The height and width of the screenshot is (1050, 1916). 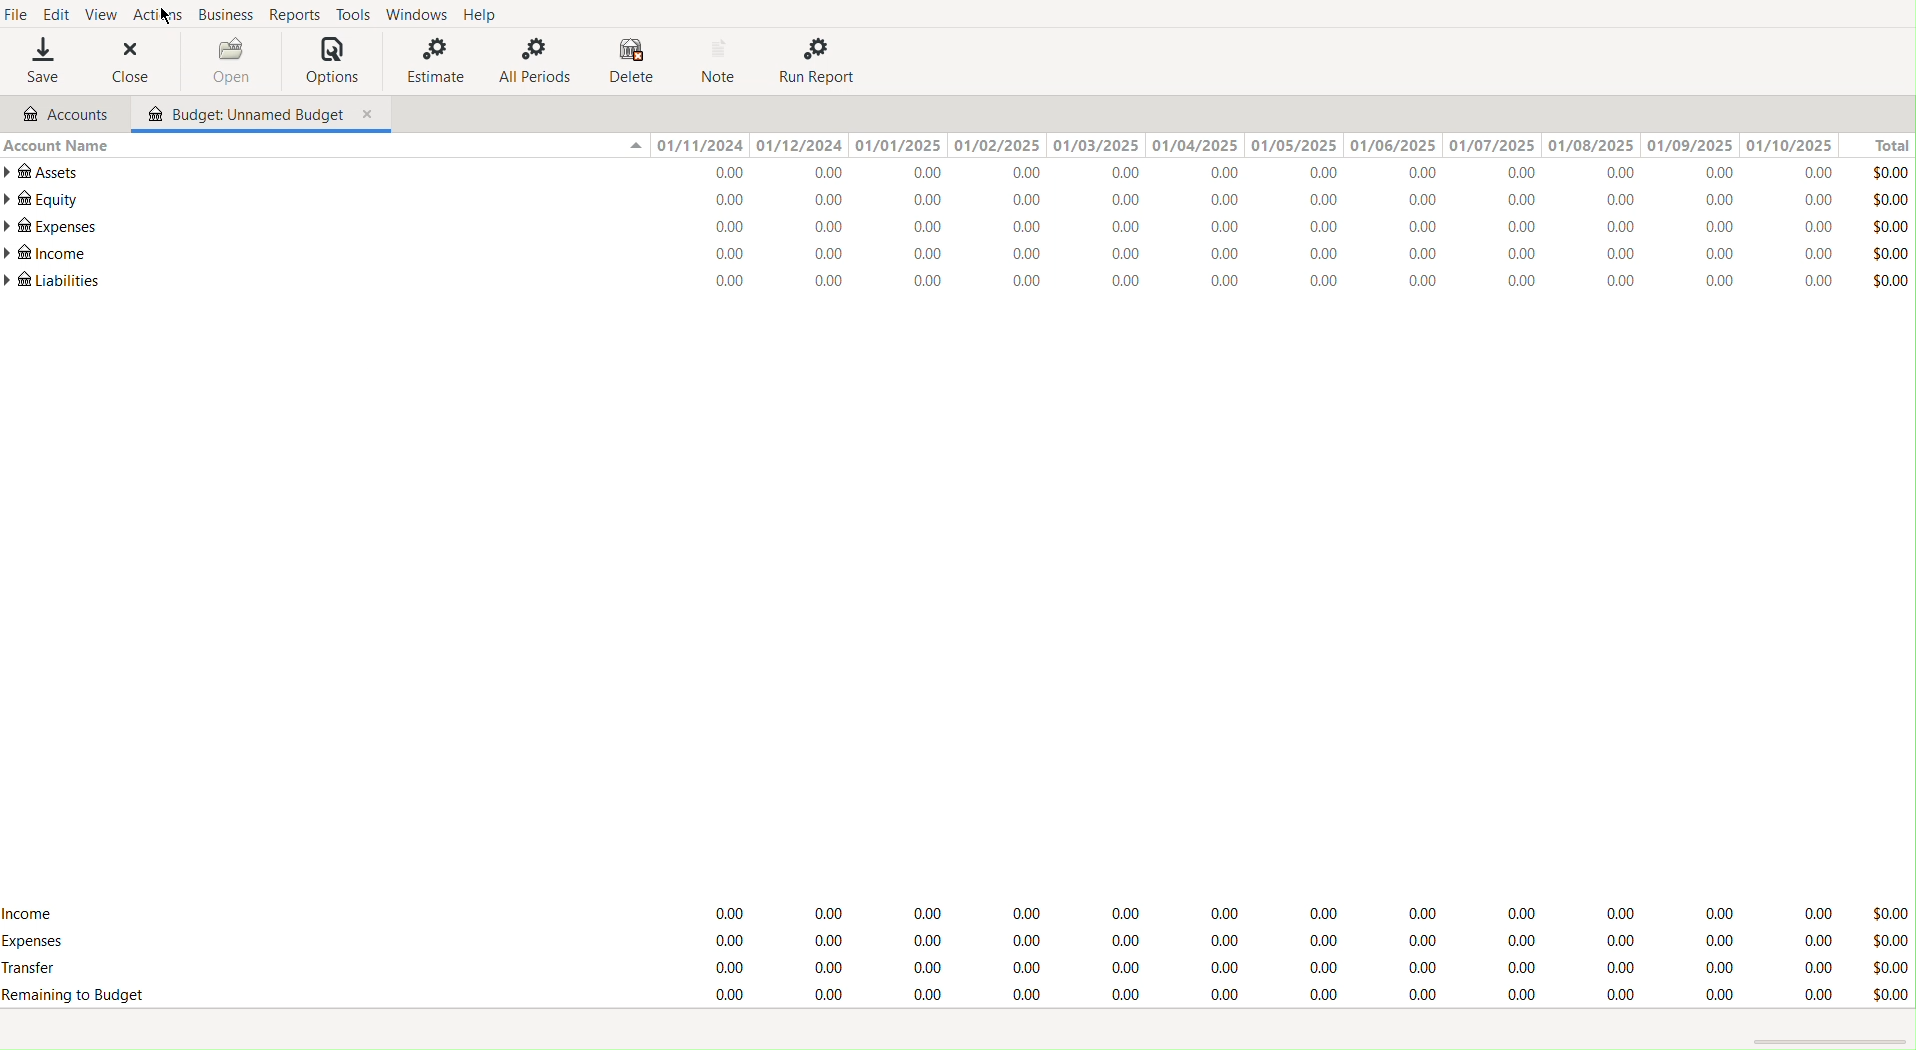 I want to click on Expenses, so click(x=50, y=227).